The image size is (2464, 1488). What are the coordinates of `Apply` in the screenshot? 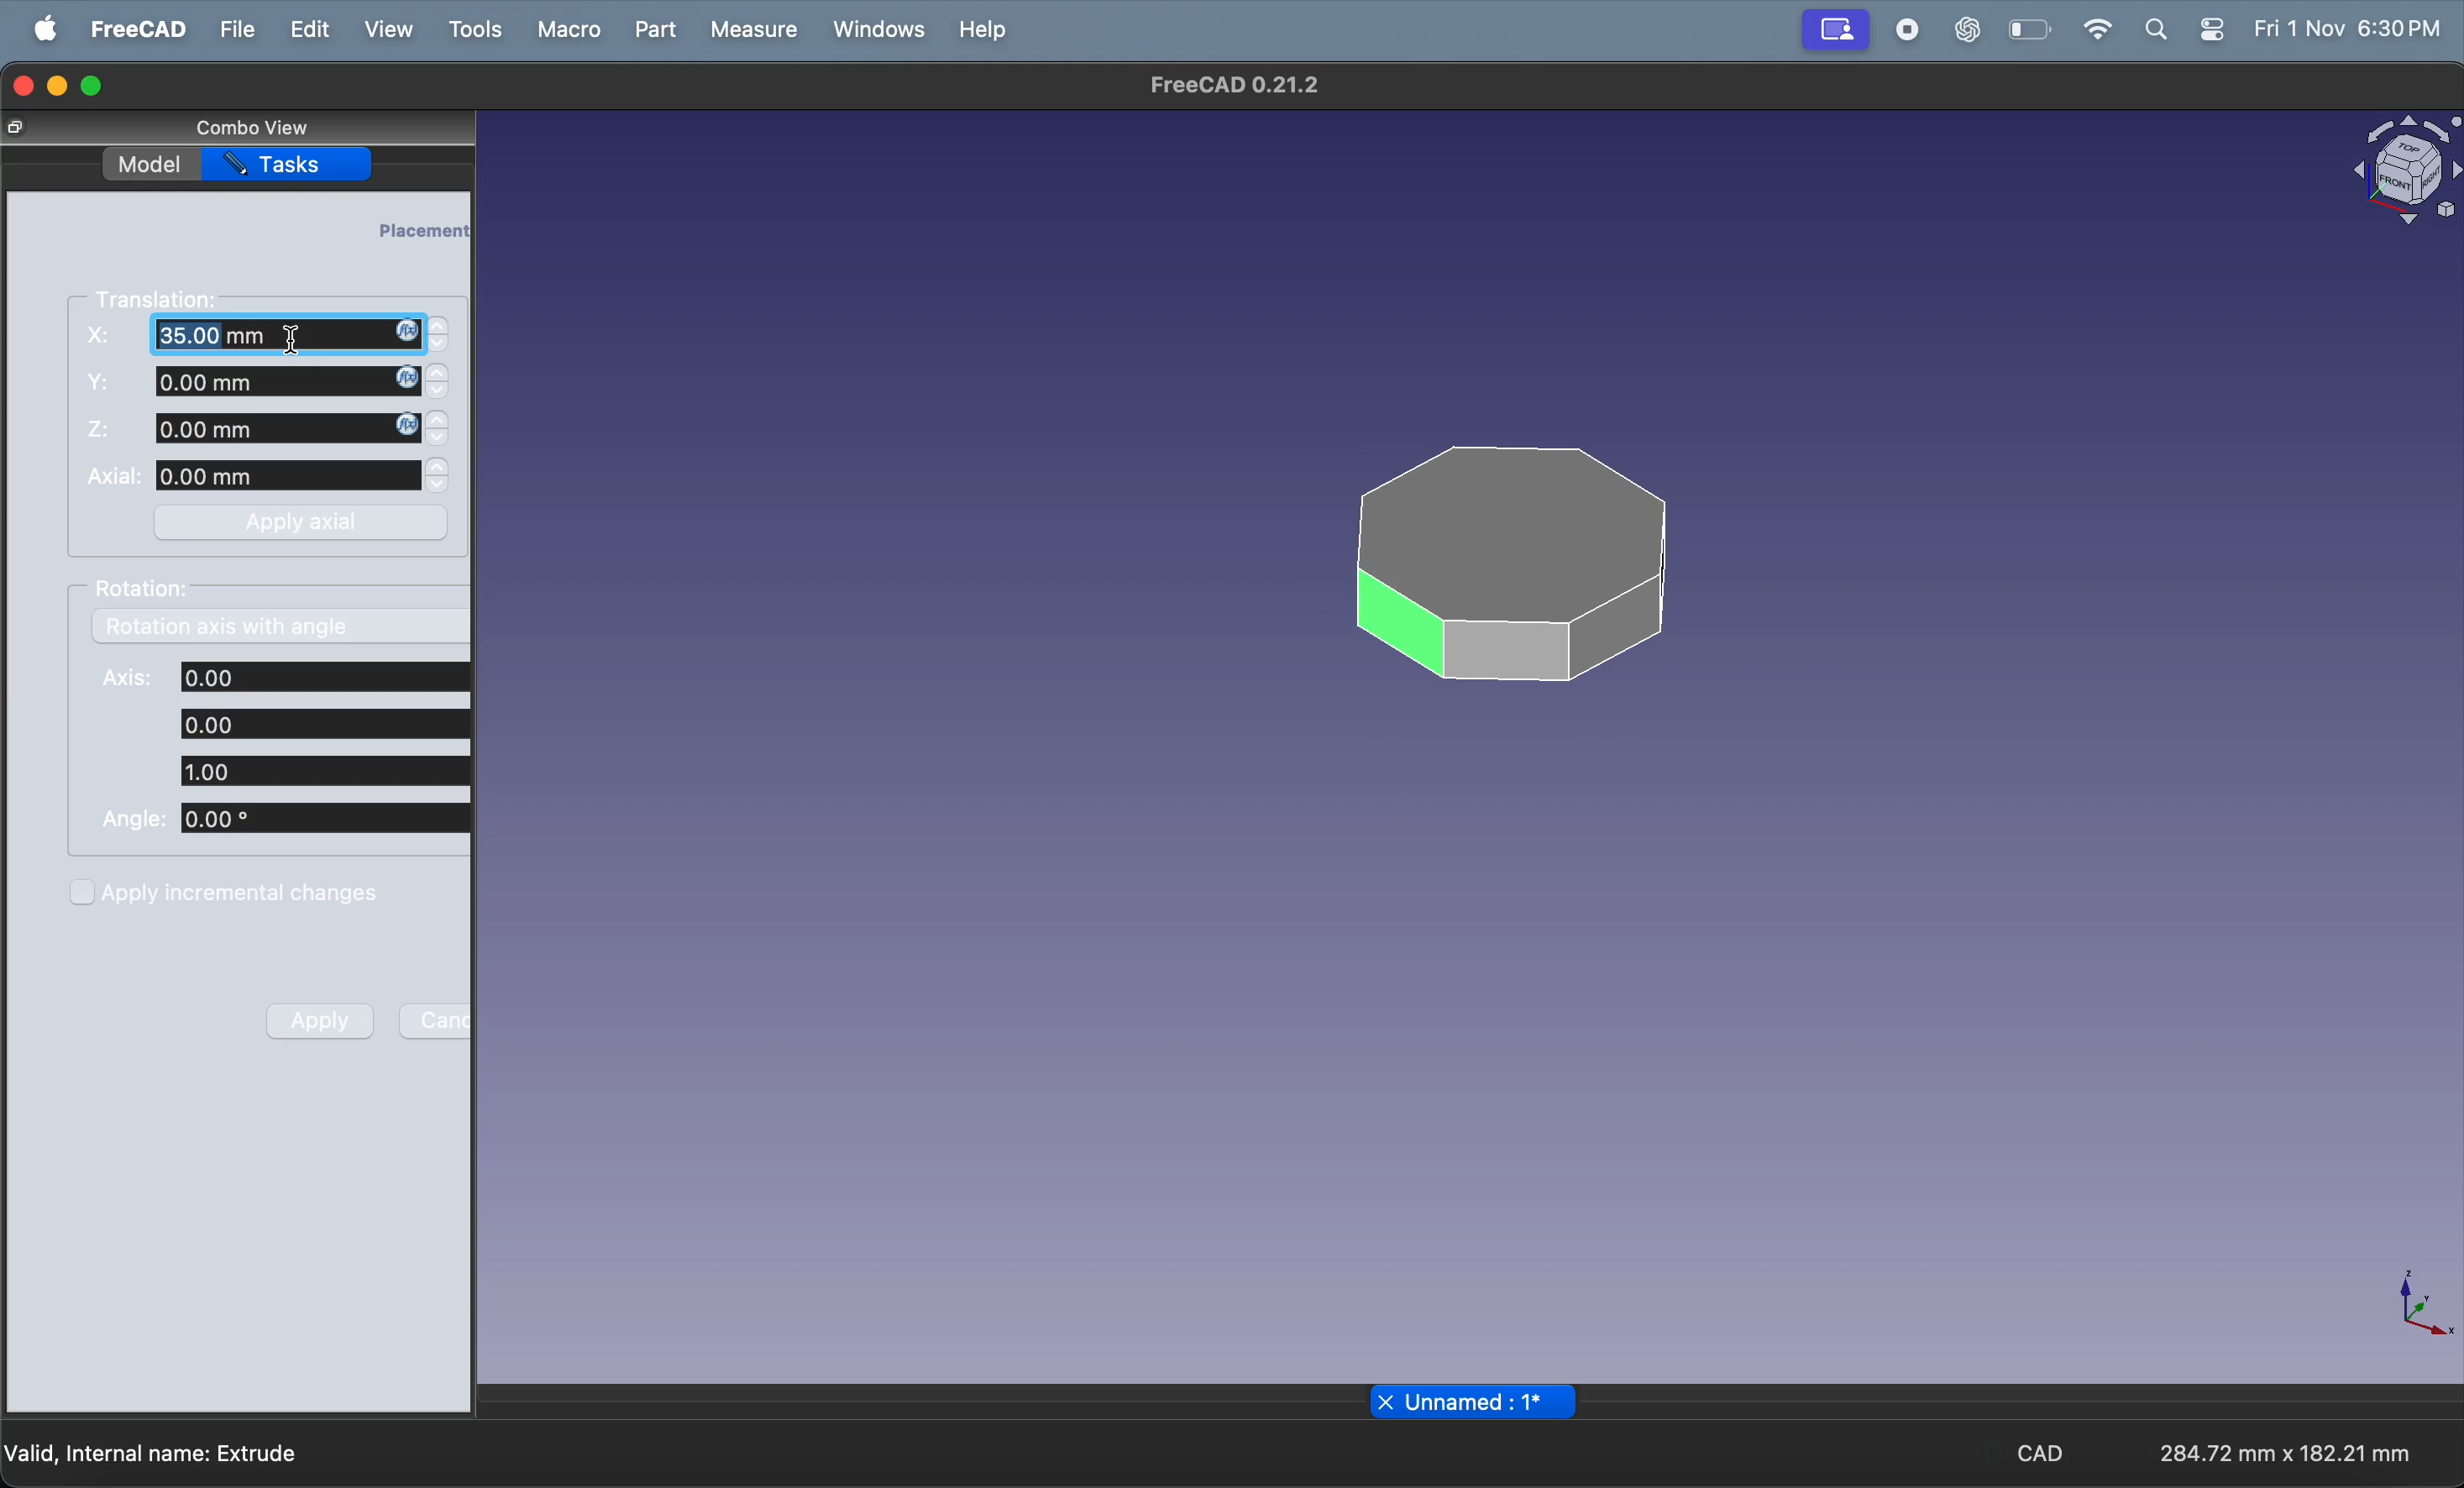 It's located at (321, 1020).